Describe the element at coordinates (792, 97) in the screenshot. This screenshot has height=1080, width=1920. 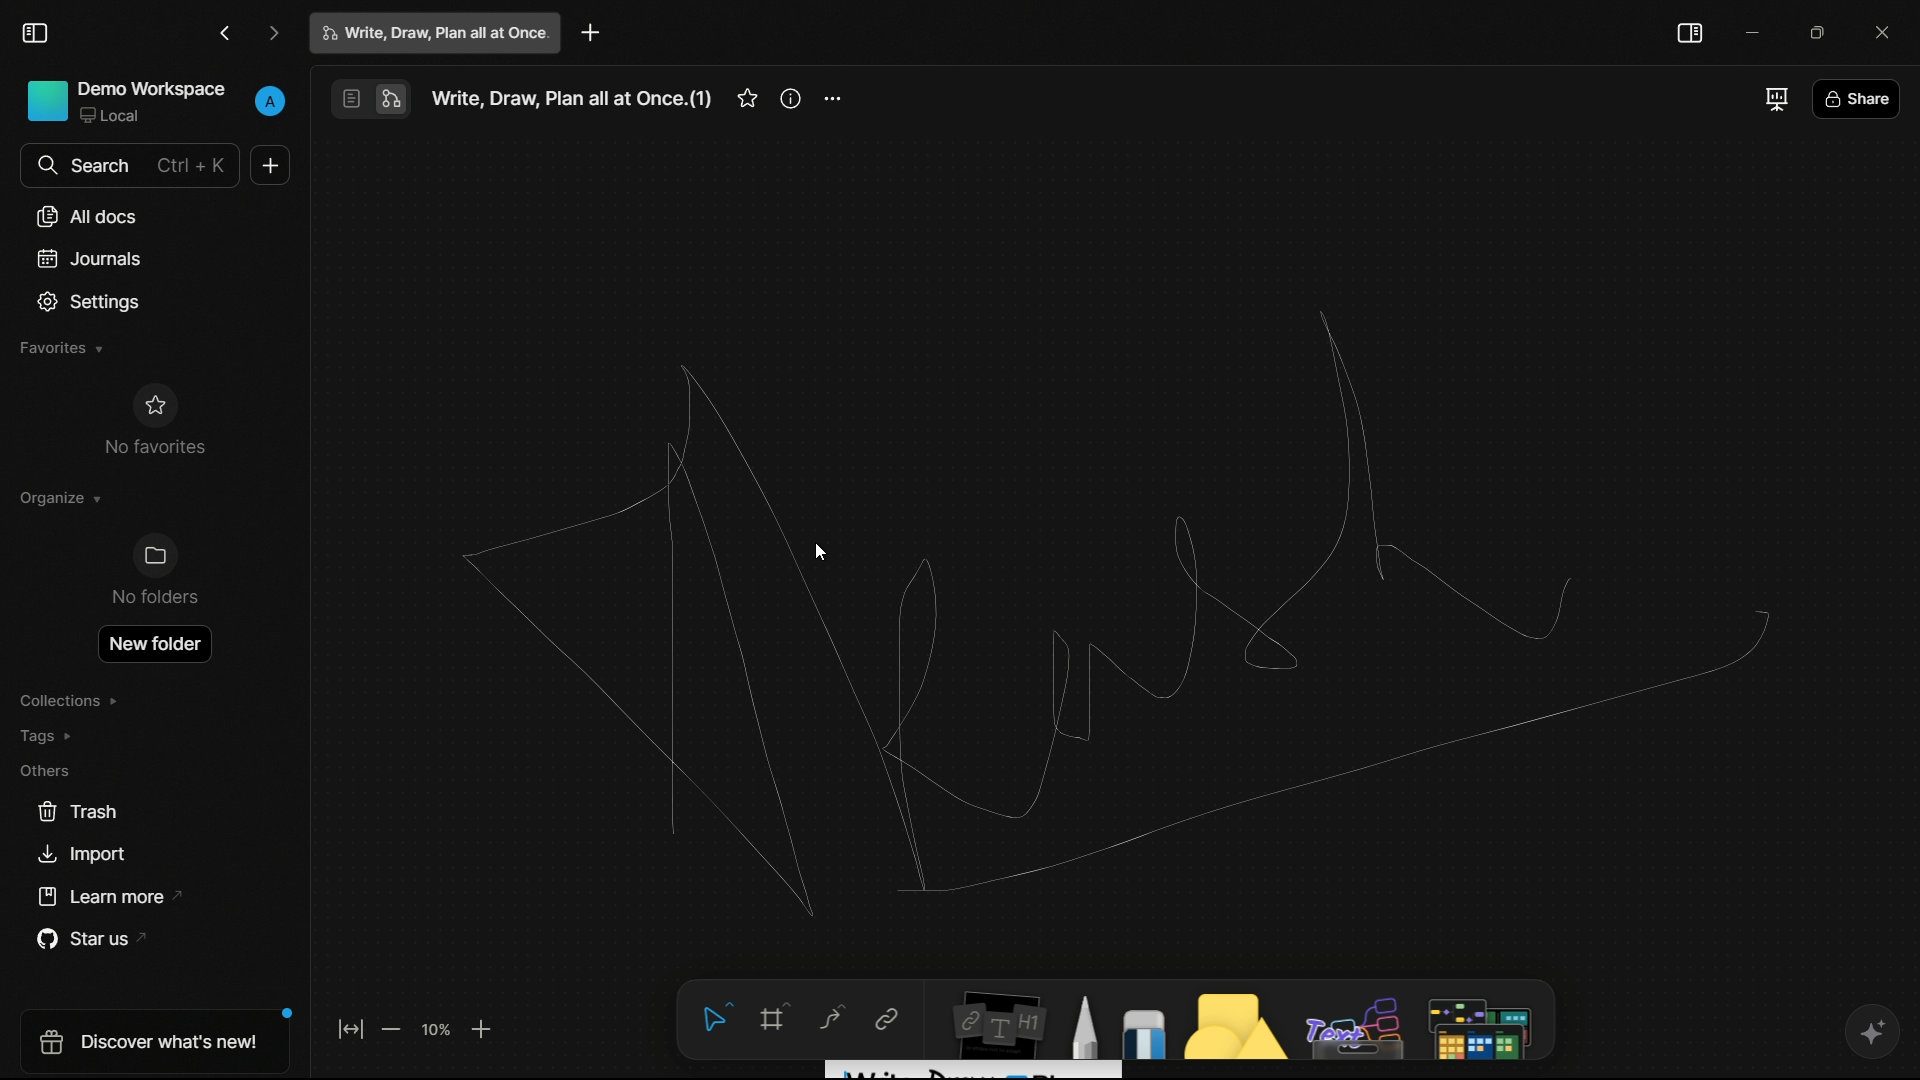
I see `more information` at that location.